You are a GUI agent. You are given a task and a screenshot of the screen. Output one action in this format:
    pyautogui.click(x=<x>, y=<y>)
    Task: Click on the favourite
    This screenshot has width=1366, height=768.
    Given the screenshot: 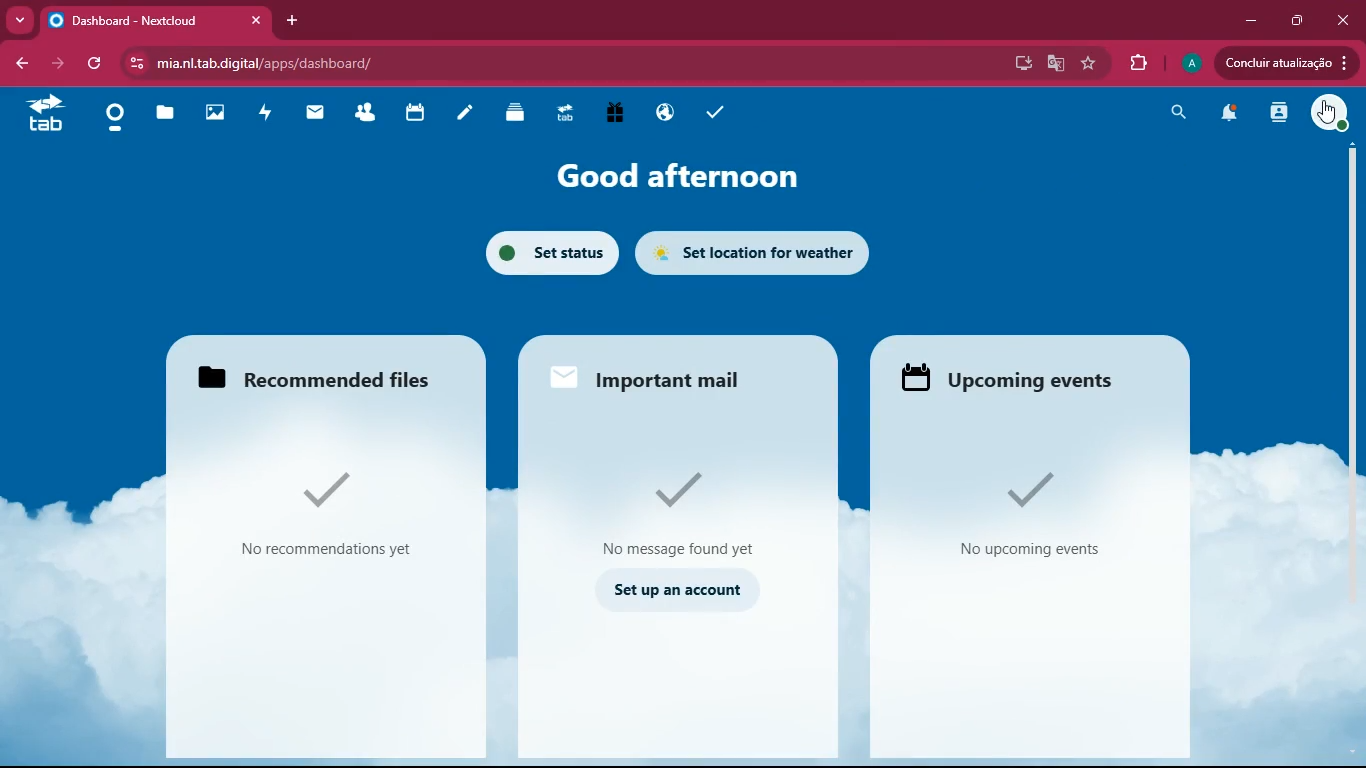 What is the action you would take?
    pyautogui.click(x=1092, y=65)
    